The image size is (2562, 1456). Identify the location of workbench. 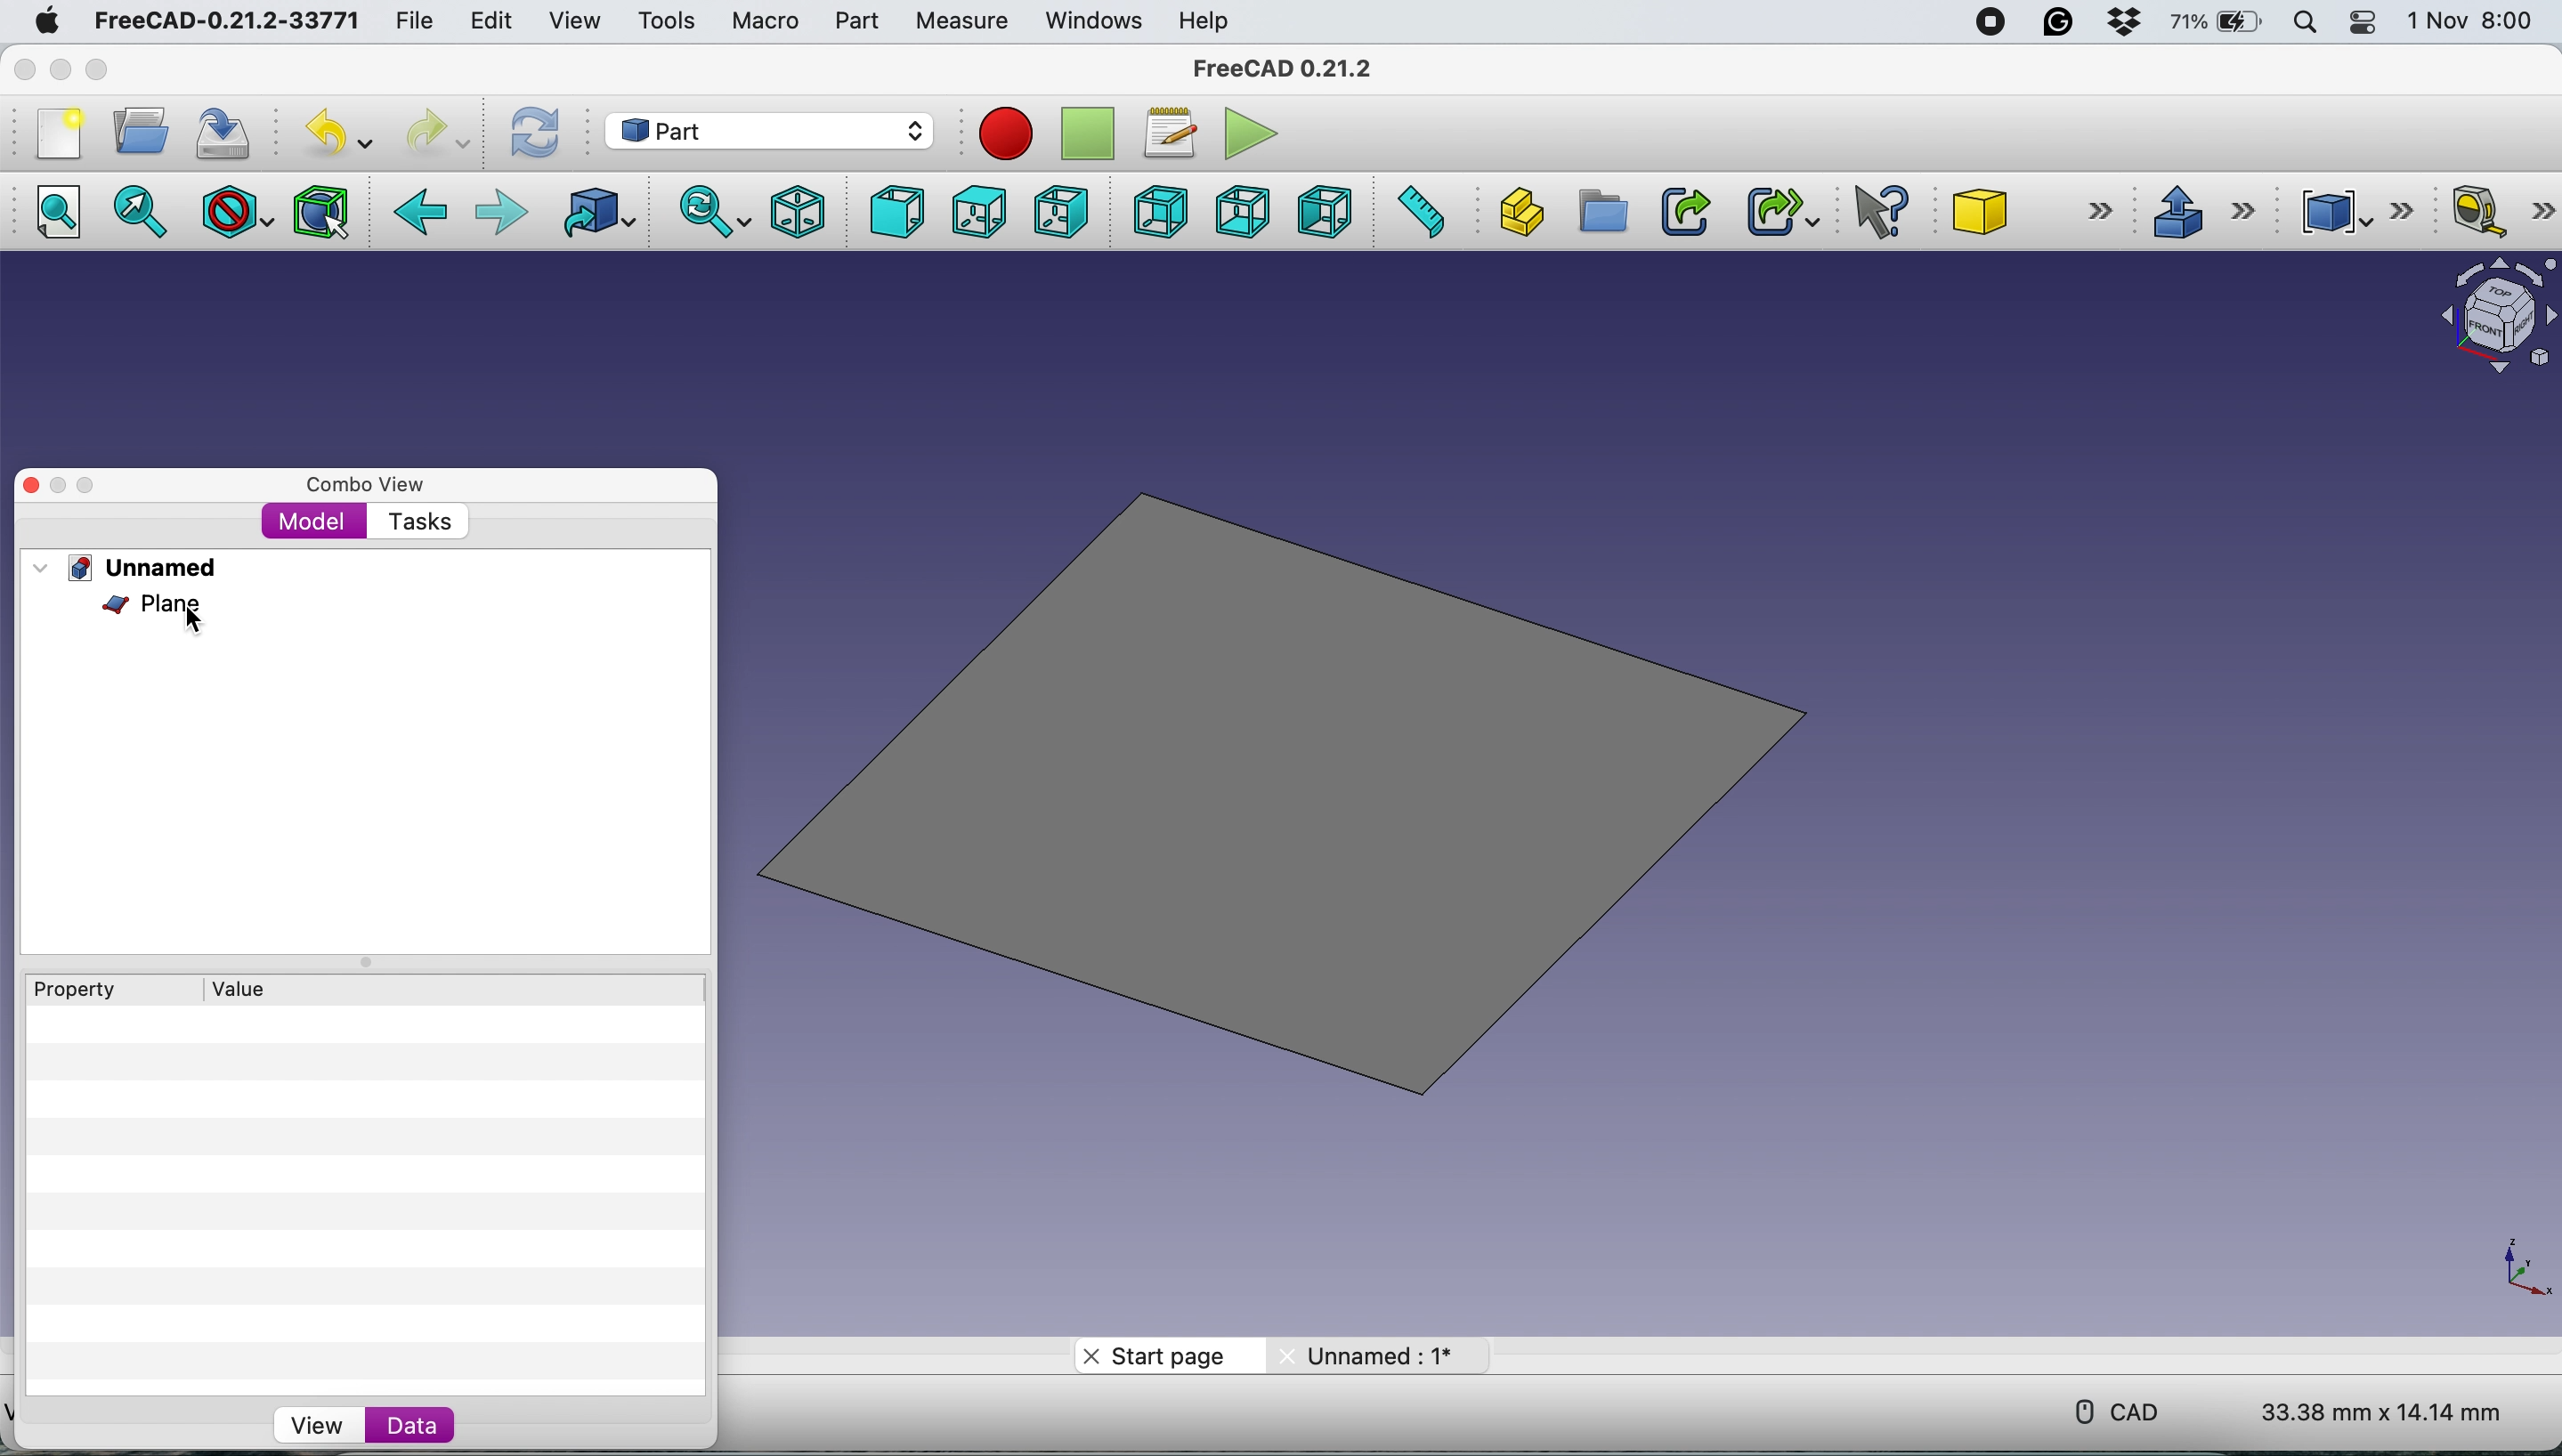
(771, 128).